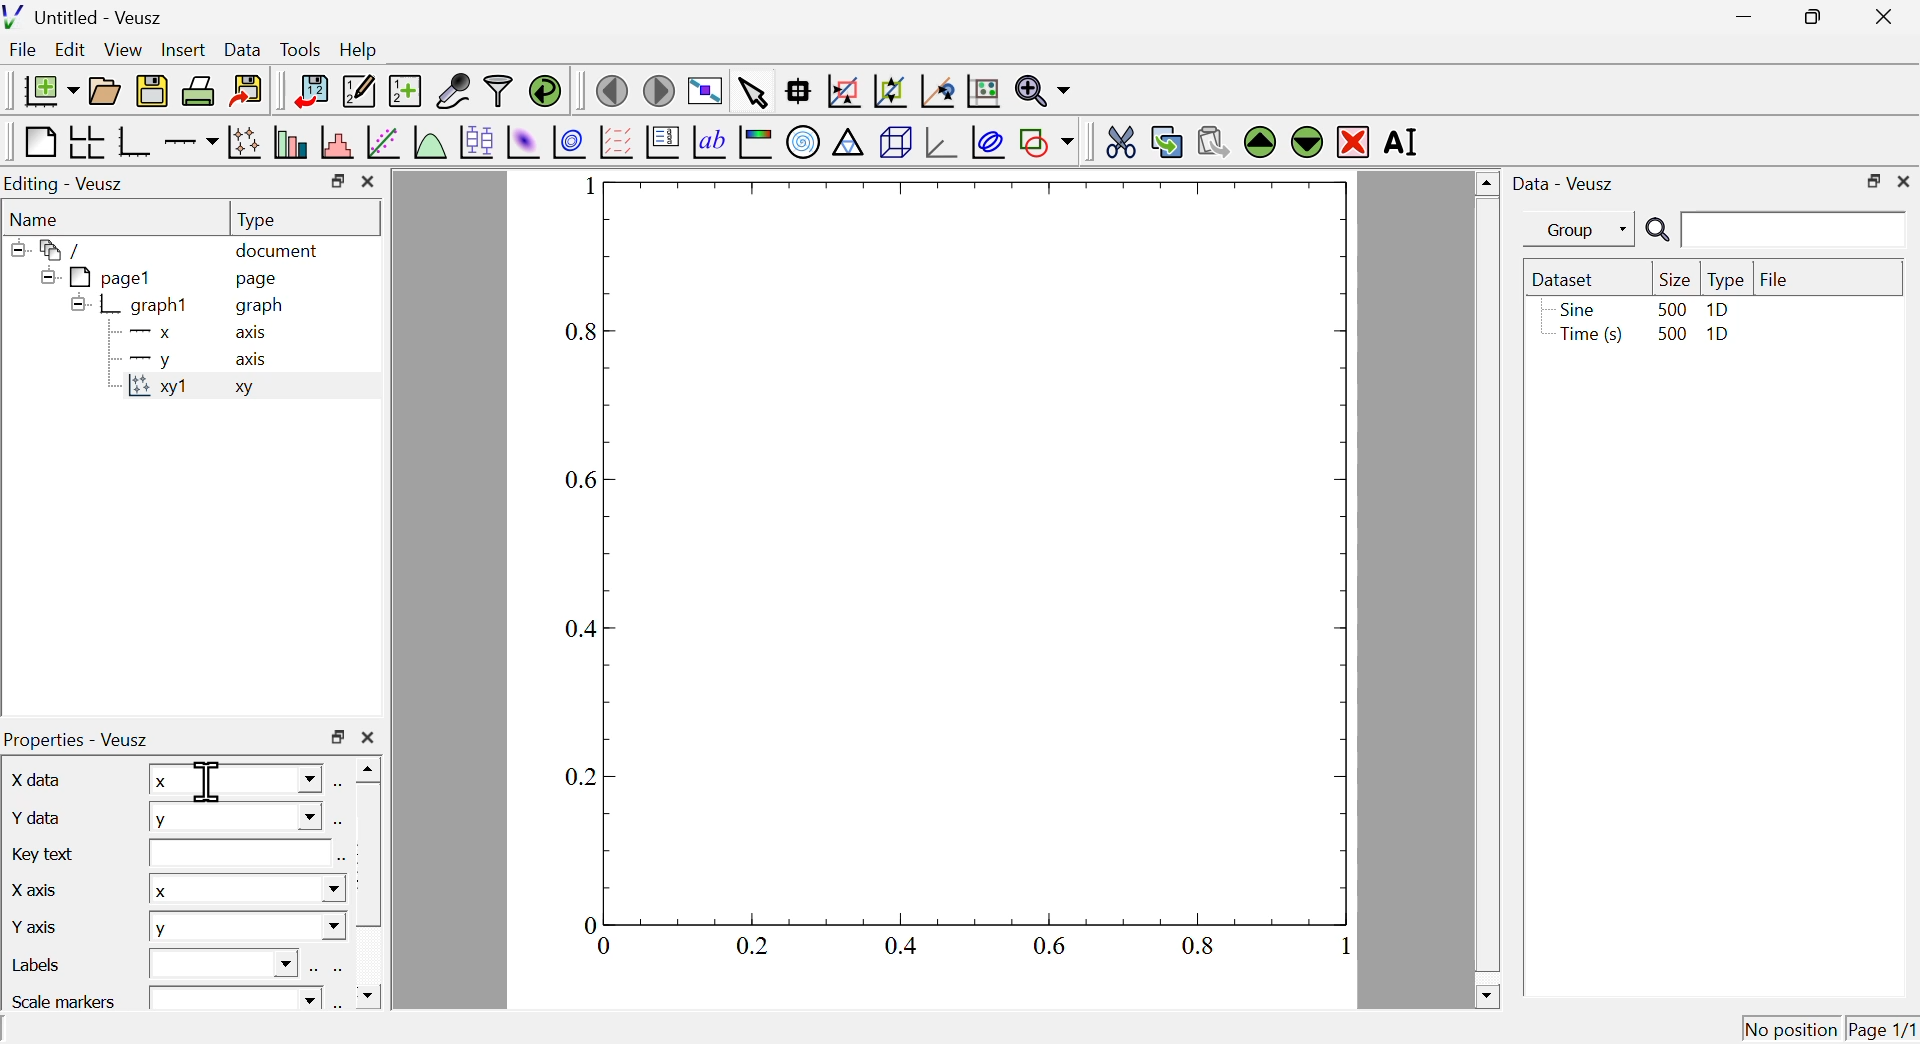 The height and width of the screenshot is (1044, 1920). What do you see at coordinates (981, 92) in the screenshot?
I see `rest graph axes` at bounding box center [981, 92].